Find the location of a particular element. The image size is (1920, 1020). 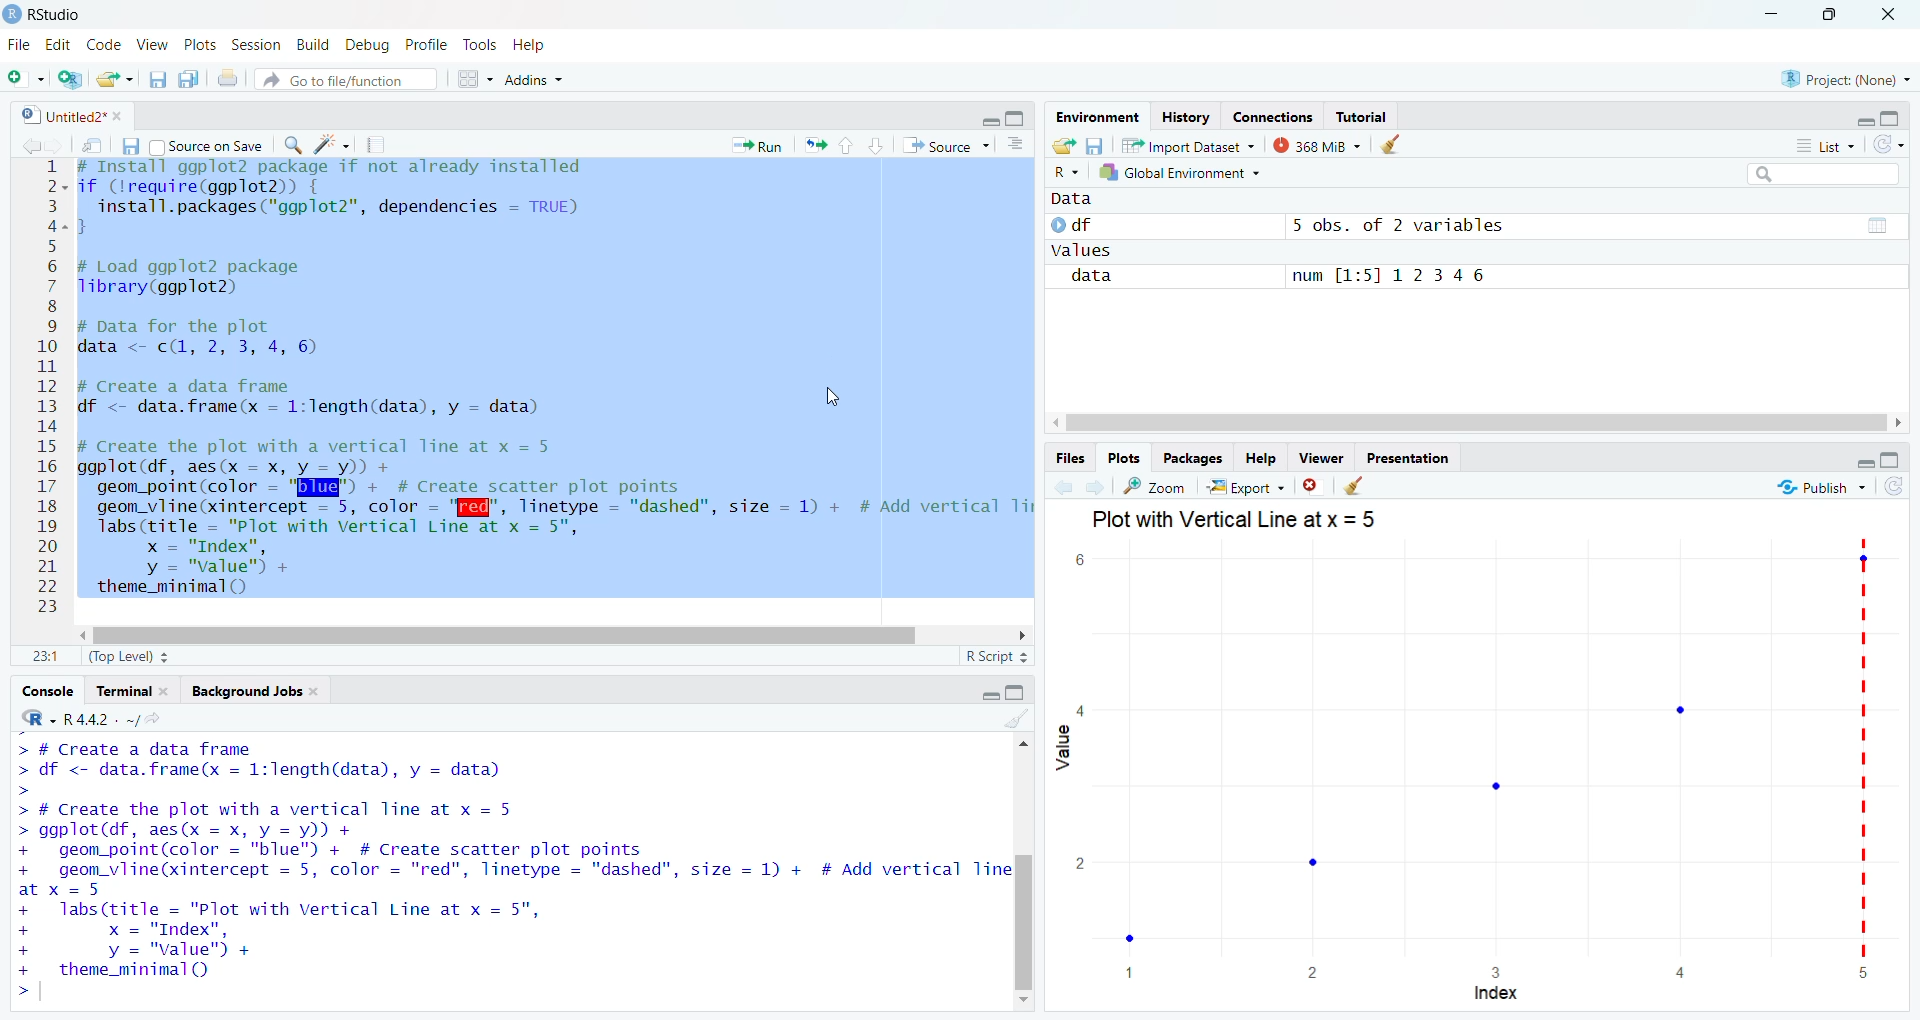

notes is located at coordinates (382, 146).